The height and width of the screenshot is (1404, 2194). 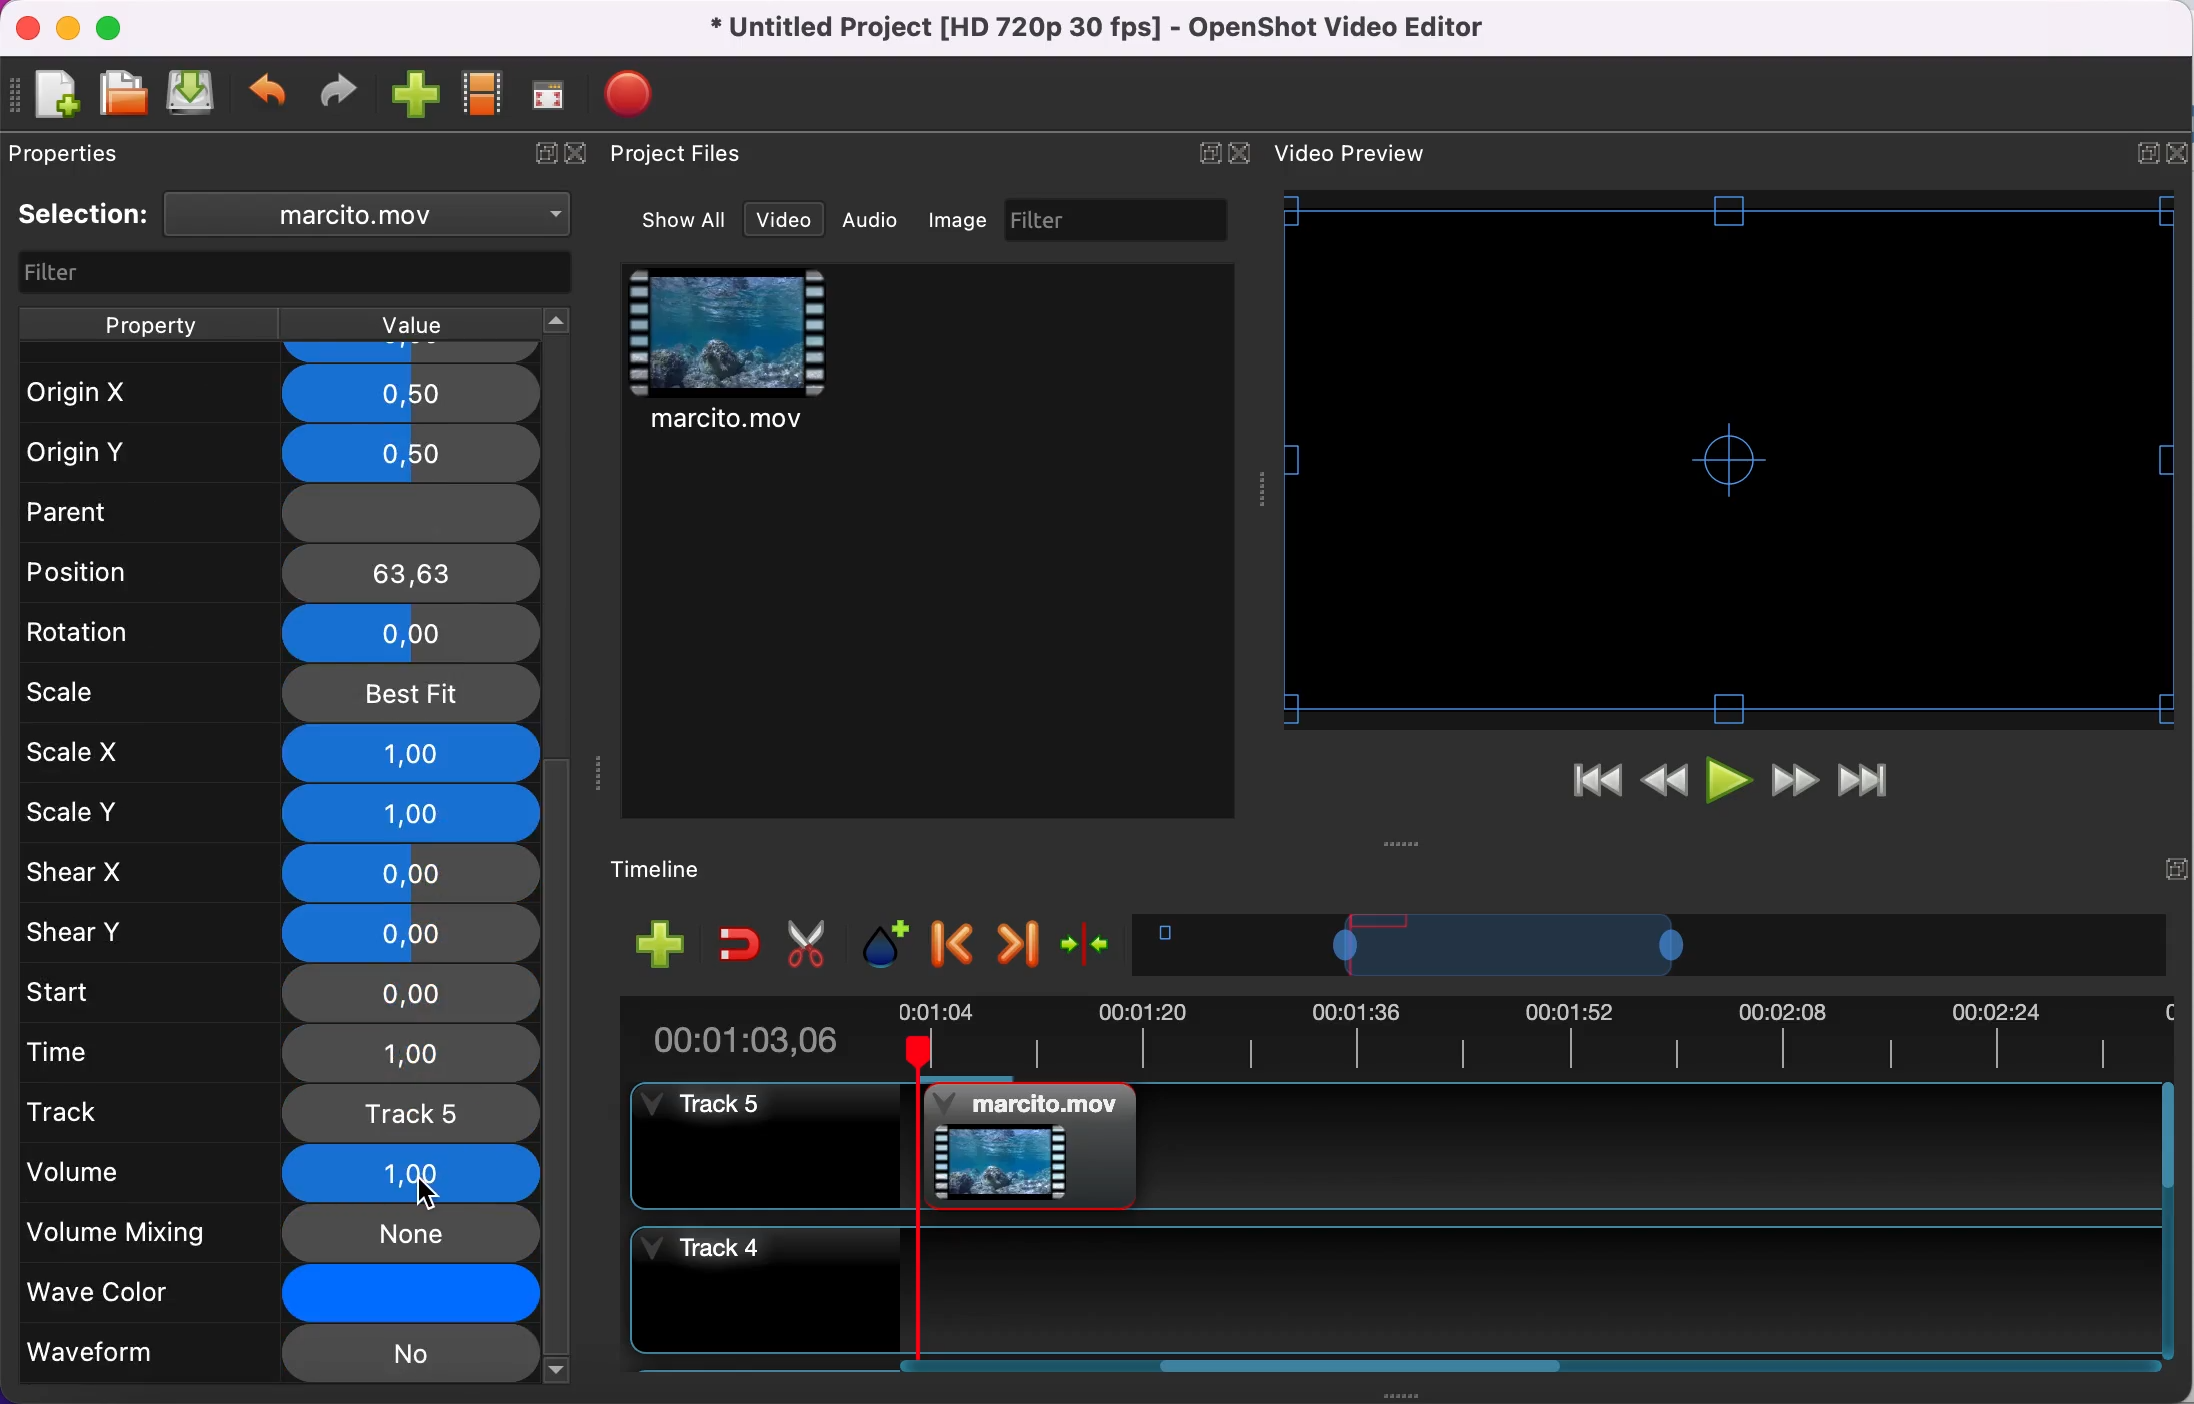 What do you see at coordinates (67, 27) in the screenshot?
I see `minimize` at bounding box center [67, 27].